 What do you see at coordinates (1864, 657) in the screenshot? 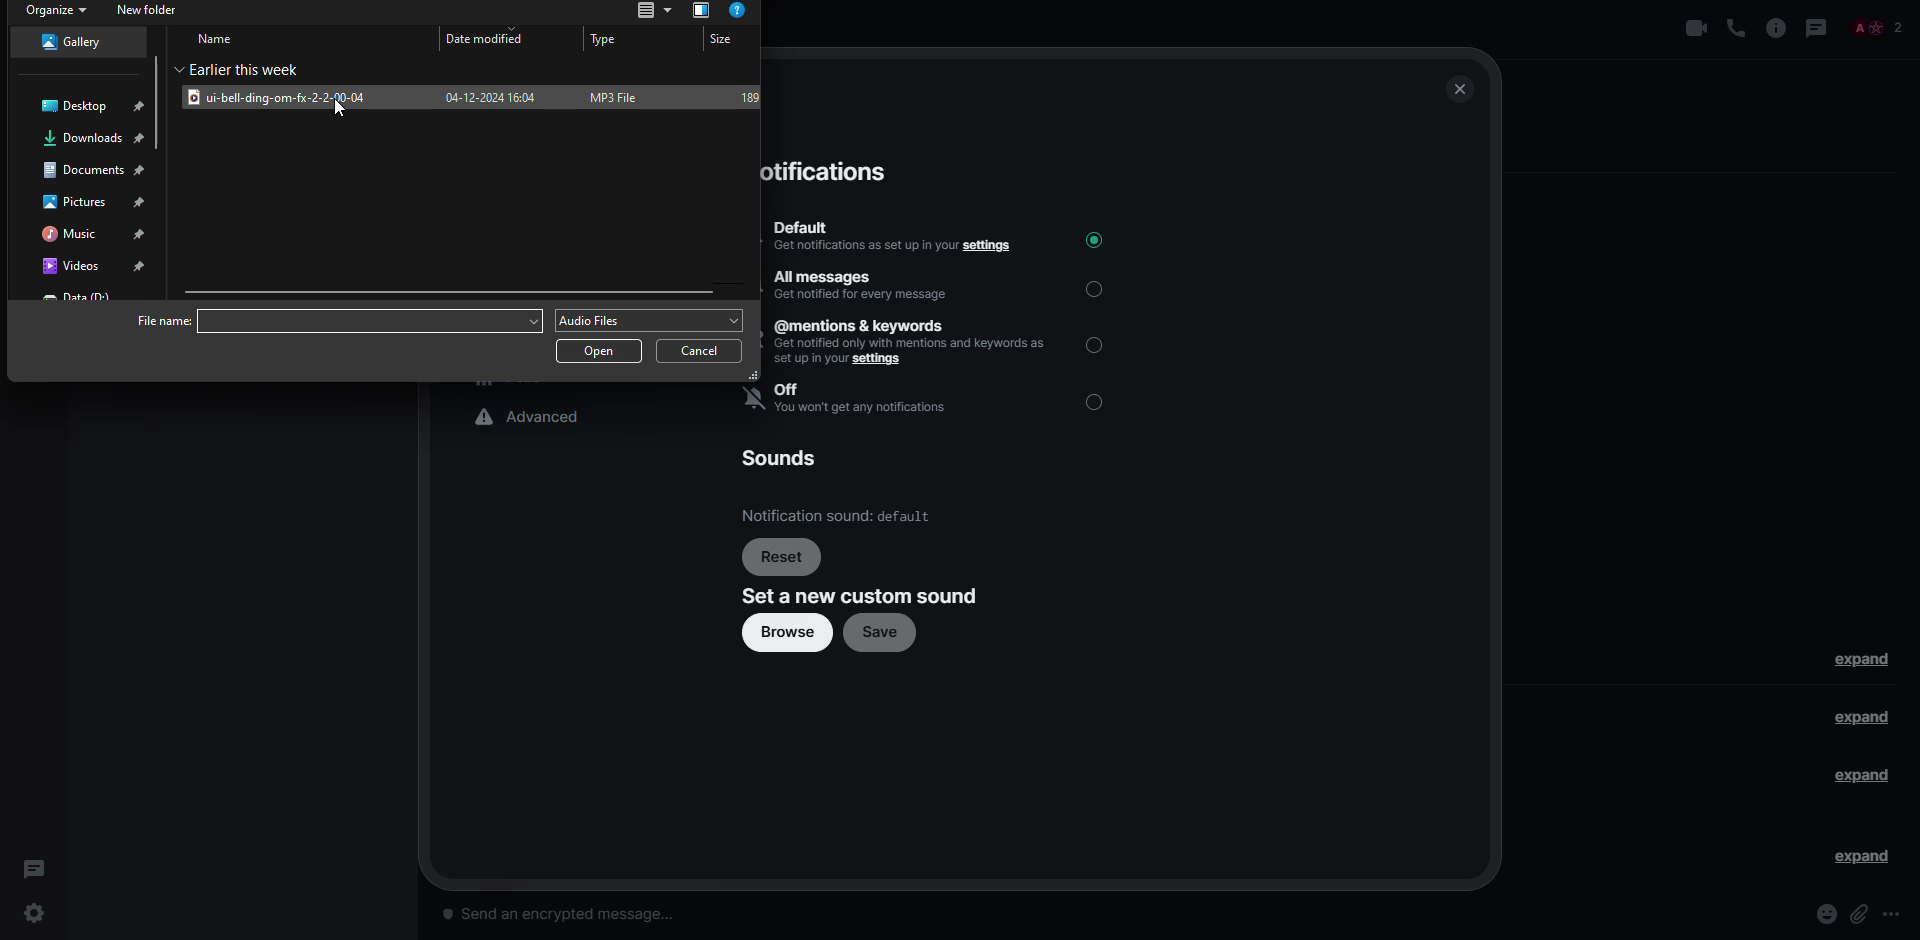
I see `expand` at bounding box center [1864, 657].